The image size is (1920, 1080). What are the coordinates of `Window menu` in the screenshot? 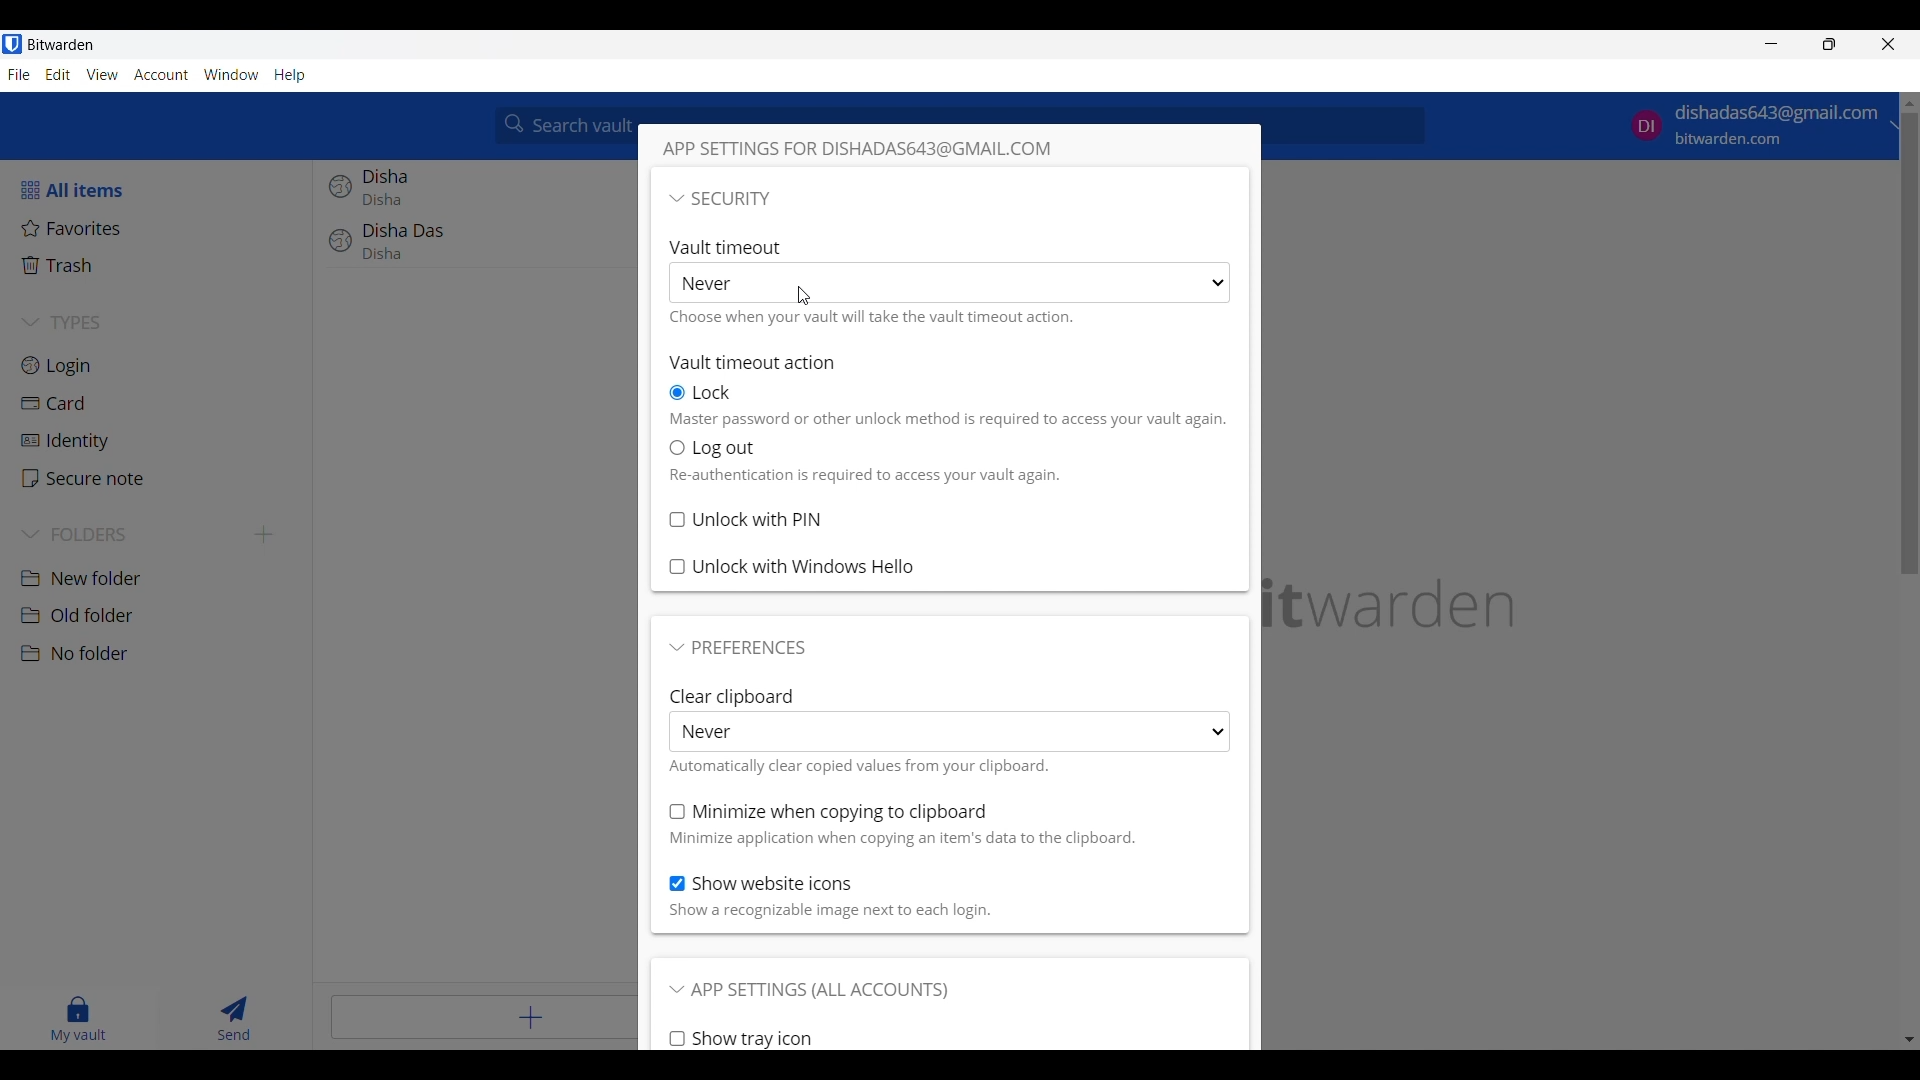 It's located at (231, 75).